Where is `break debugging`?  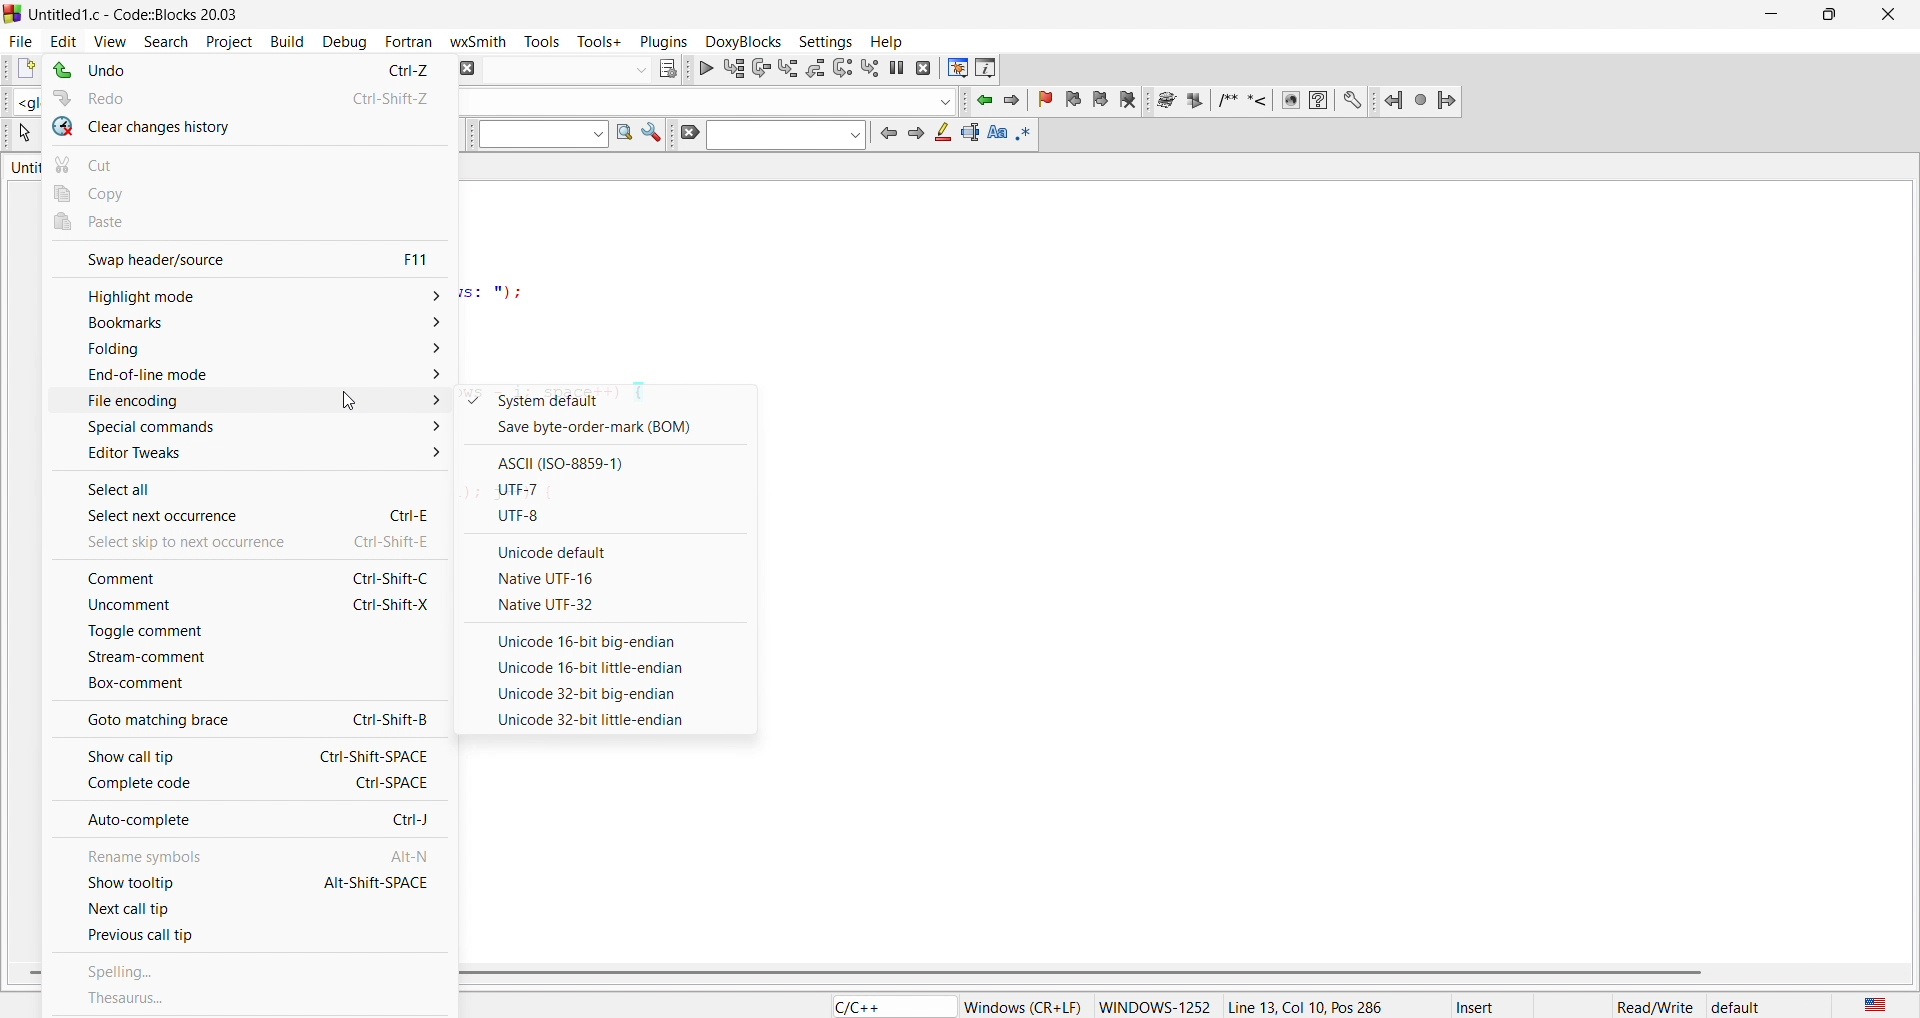 break debugging is located at coordinates (897, 66).